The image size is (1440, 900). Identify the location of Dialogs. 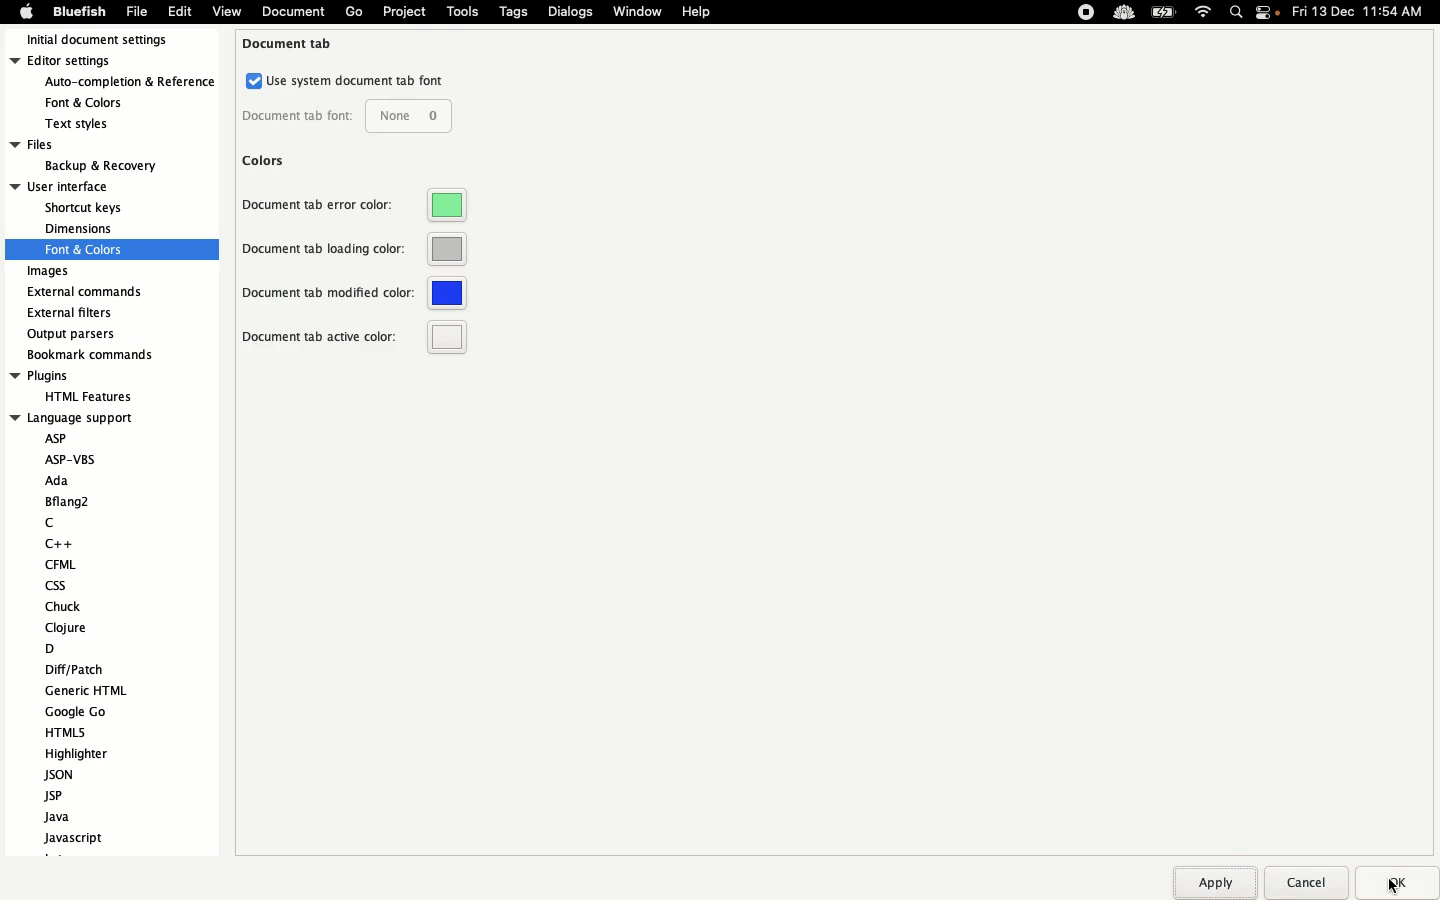
(570, 11).